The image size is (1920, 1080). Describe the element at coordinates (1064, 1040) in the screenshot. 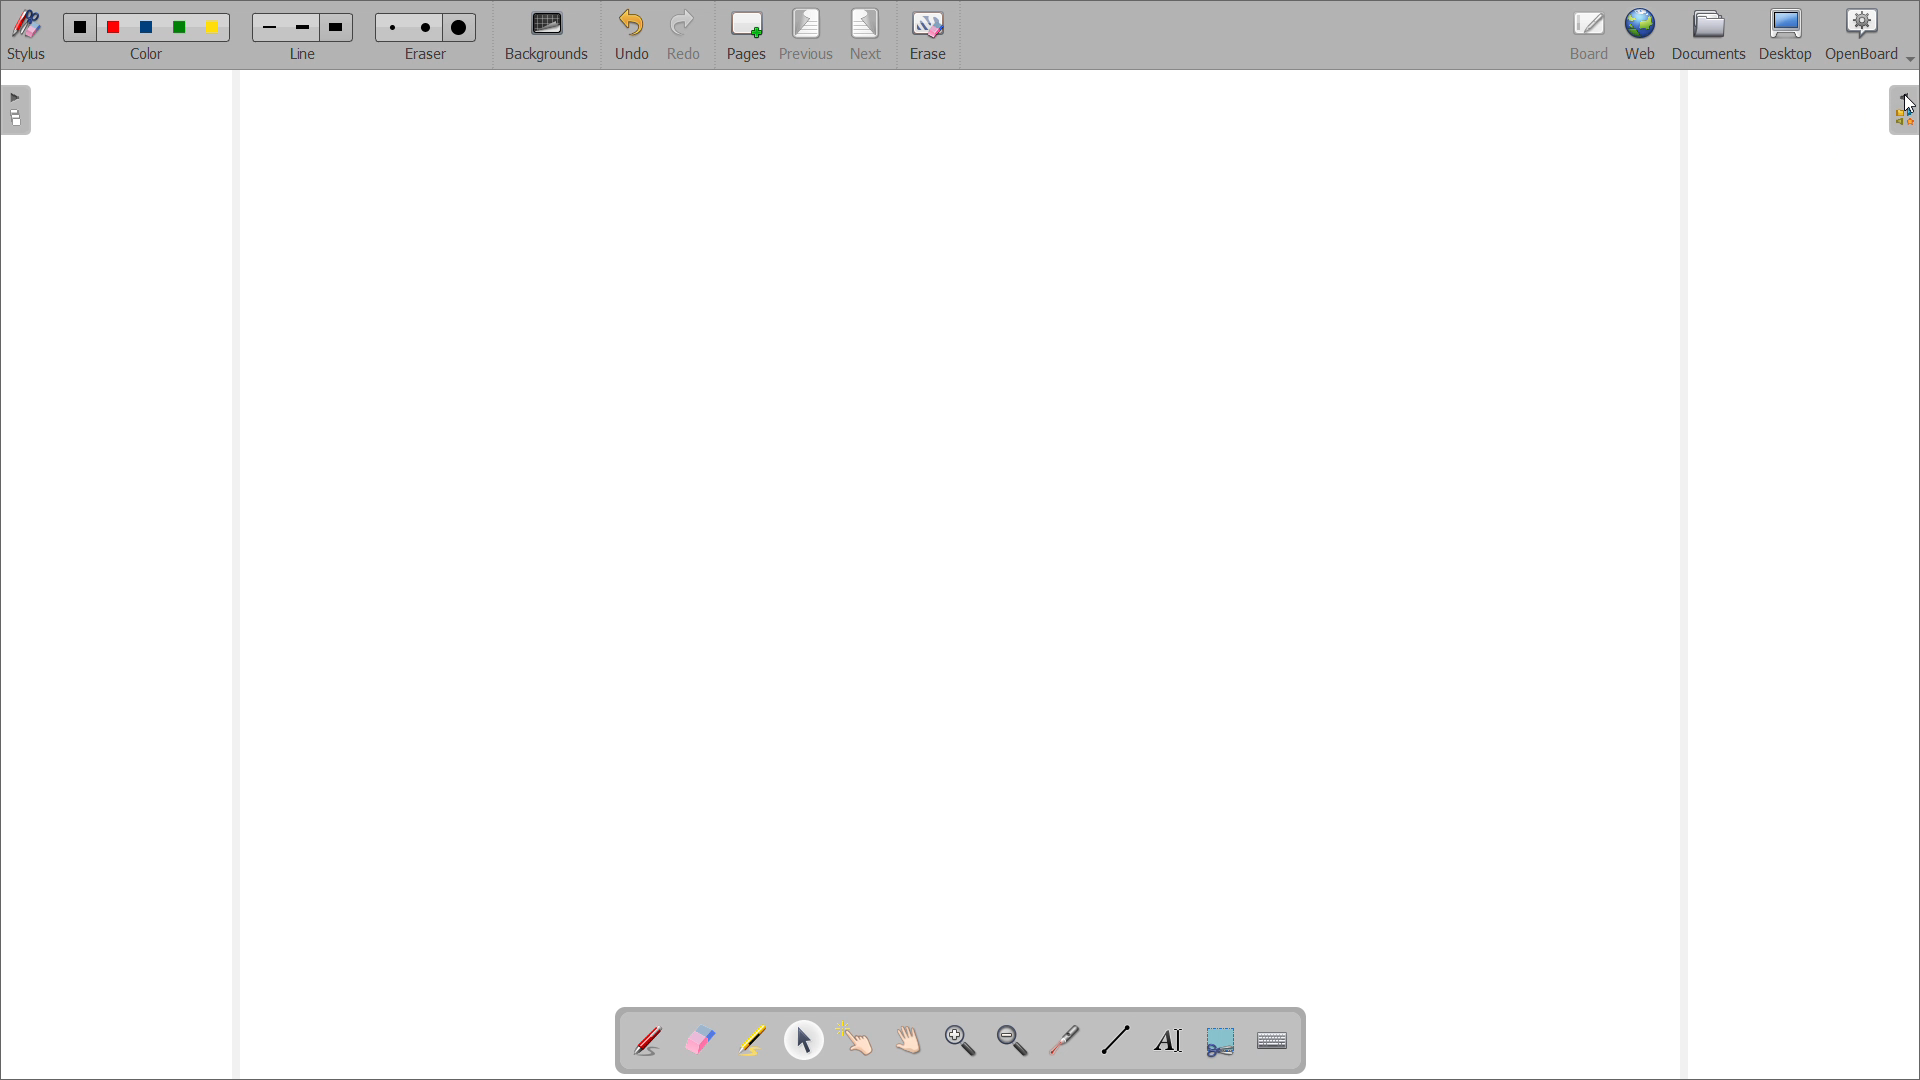

I see `virtual laser pointer` at that location.